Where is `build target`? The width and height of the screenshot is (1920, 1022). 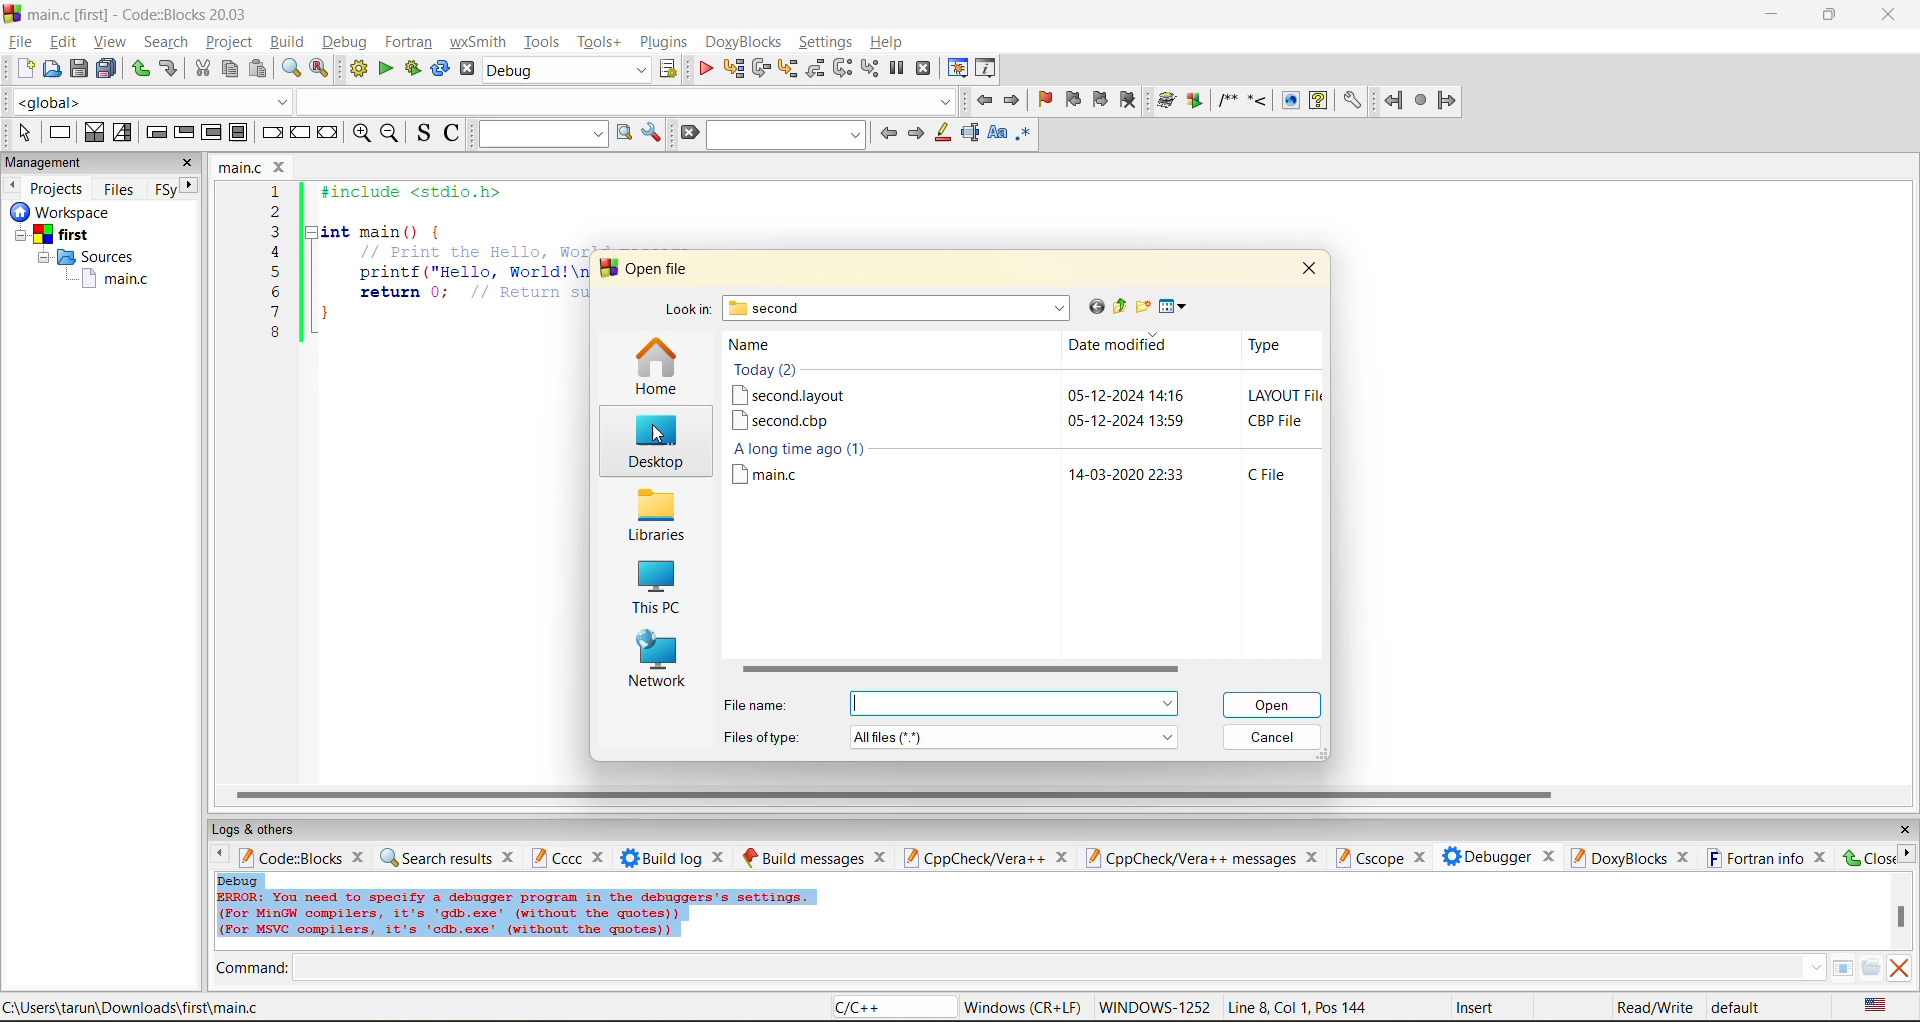 build target is located at coordinates (568, 69).